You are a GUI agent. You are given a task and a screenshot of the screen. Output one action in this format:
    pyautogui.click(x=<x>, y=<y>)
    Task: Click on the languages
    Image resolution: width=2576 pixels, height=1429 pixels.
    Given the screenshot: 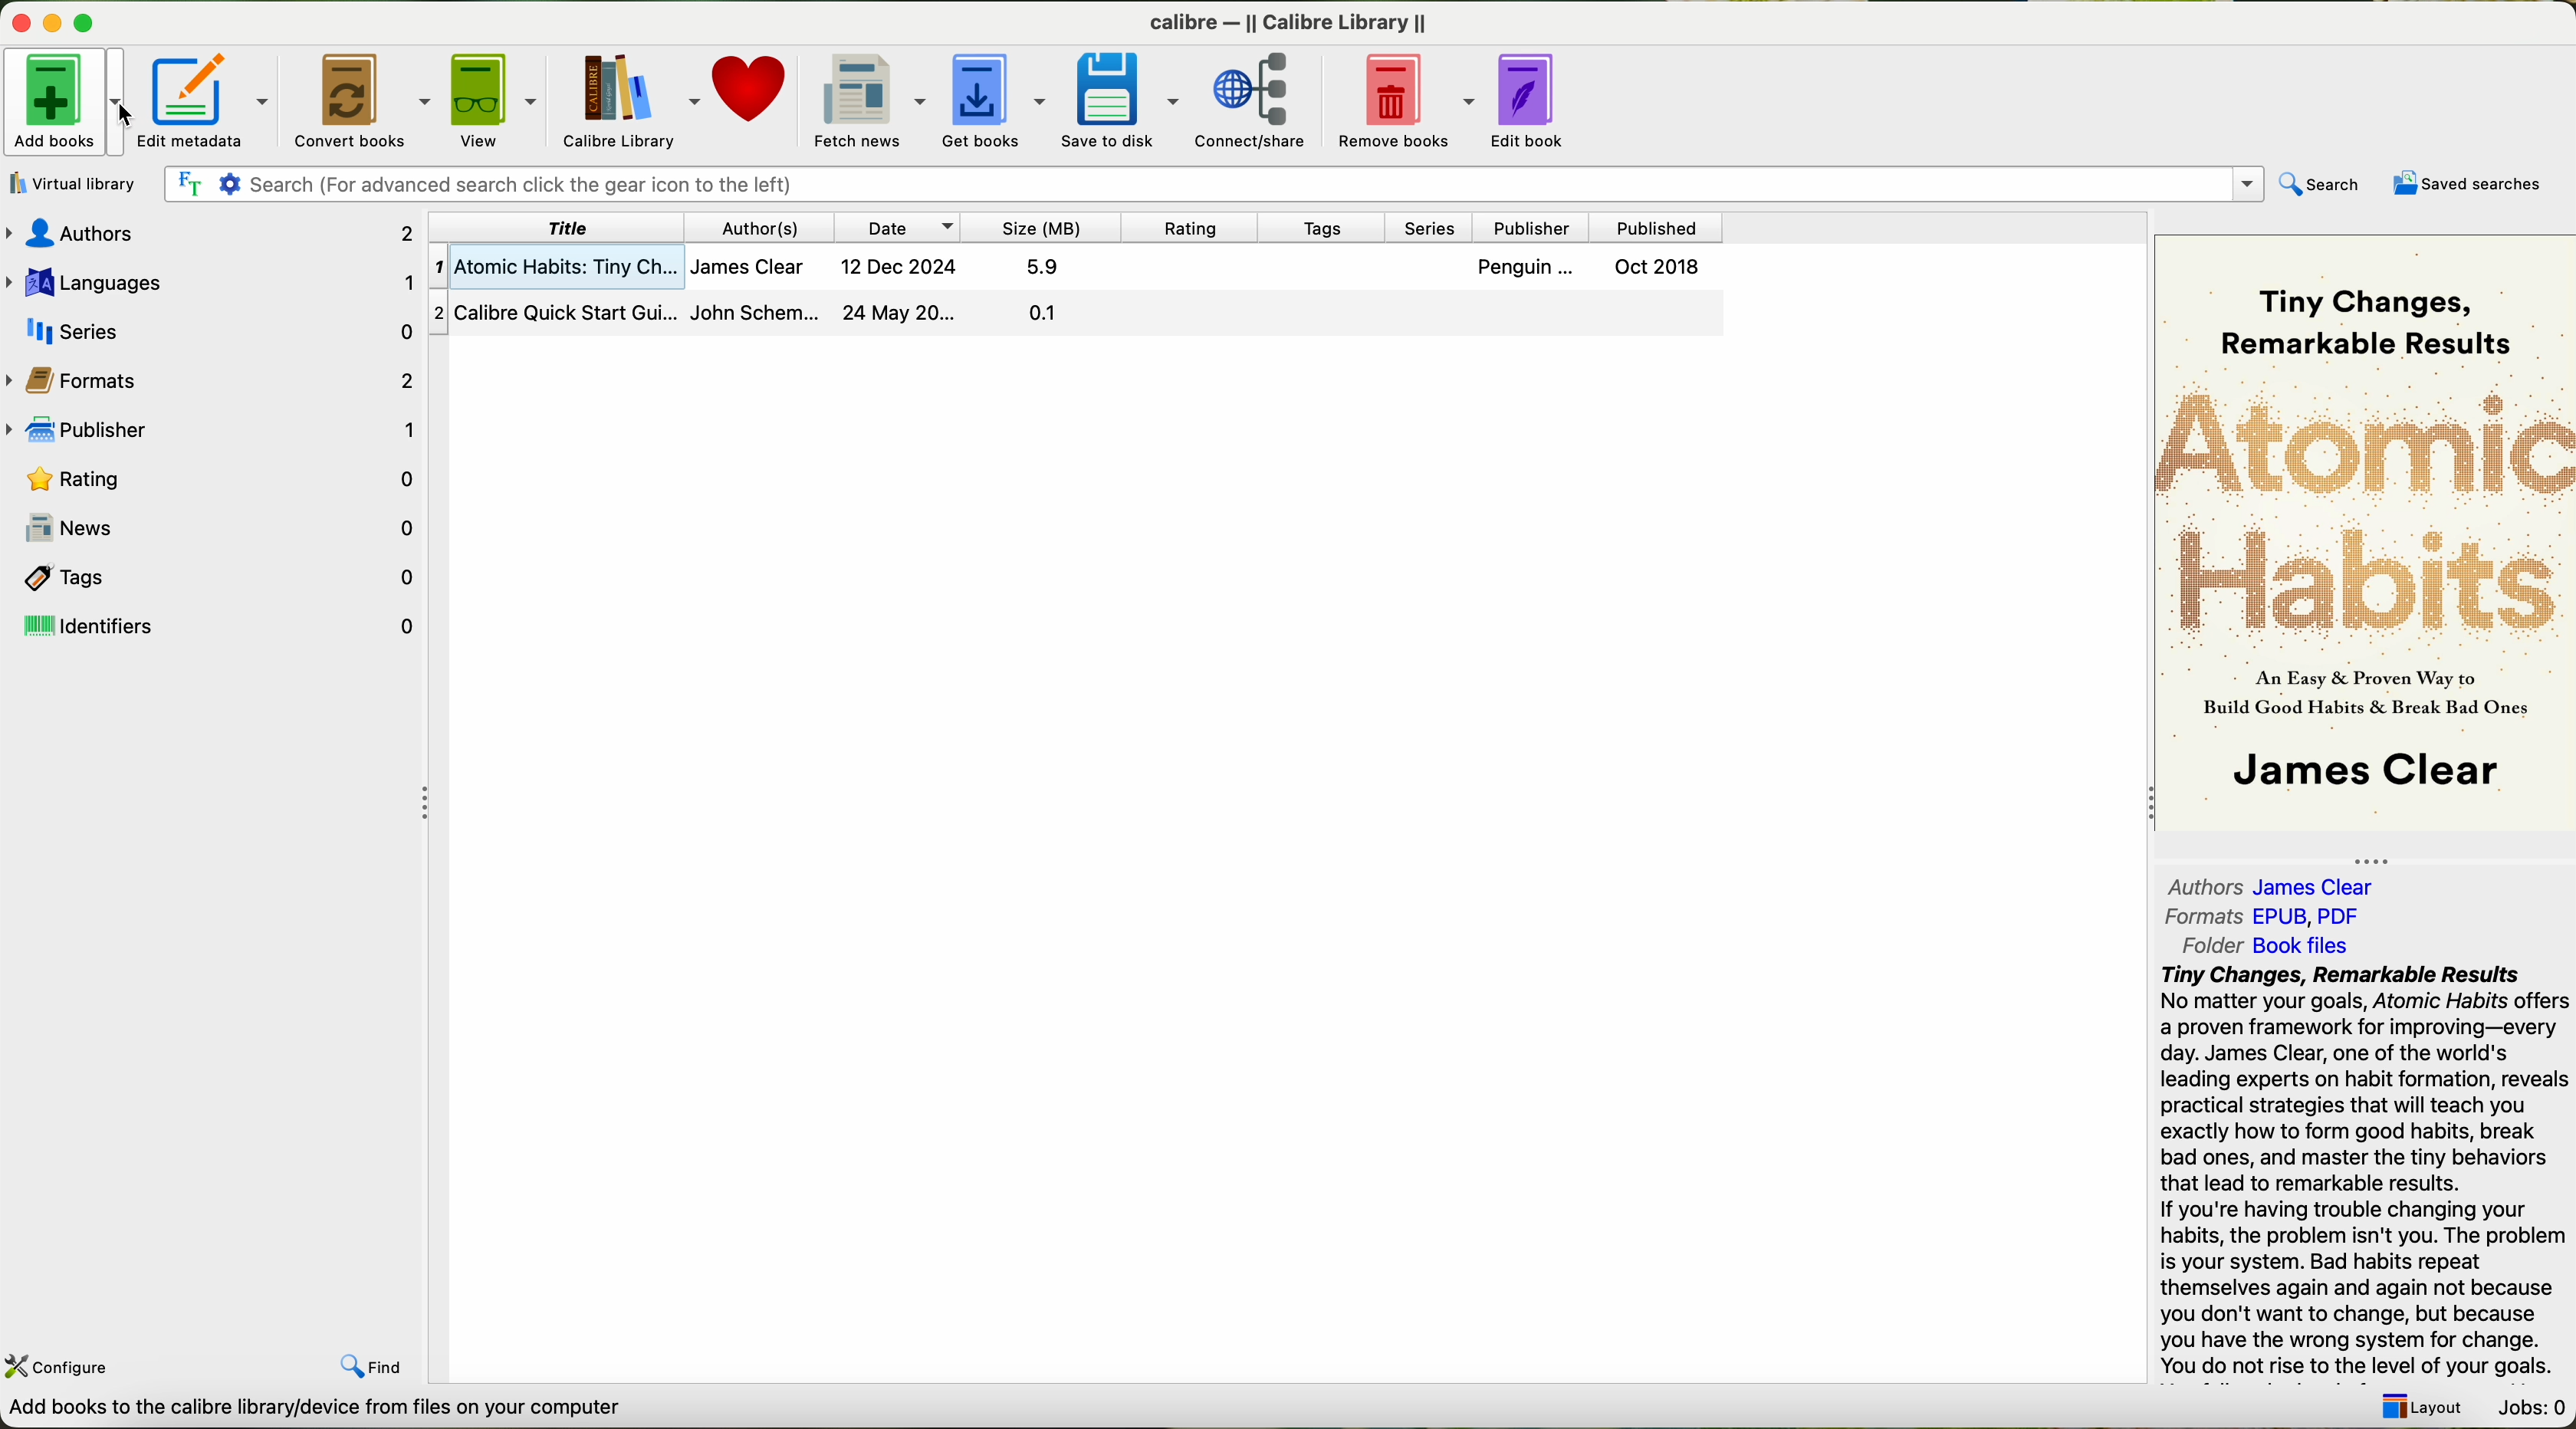 What is the action you would take?
    pyautogui.click(x=213, y=280)
    